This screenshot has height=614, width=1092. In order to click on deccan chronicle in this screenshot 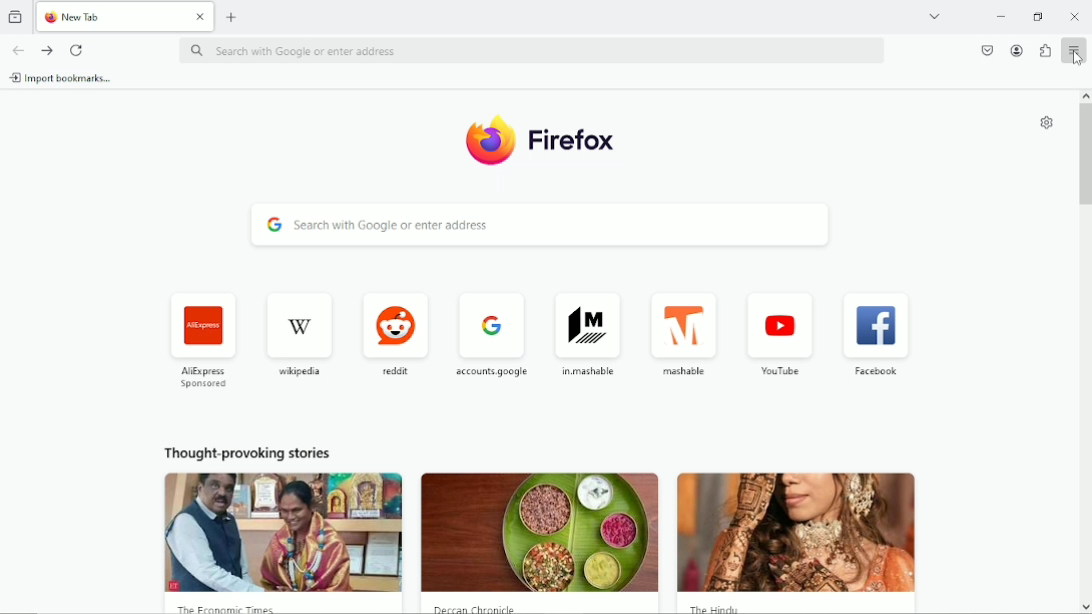, I will do `click(478, 607)`.